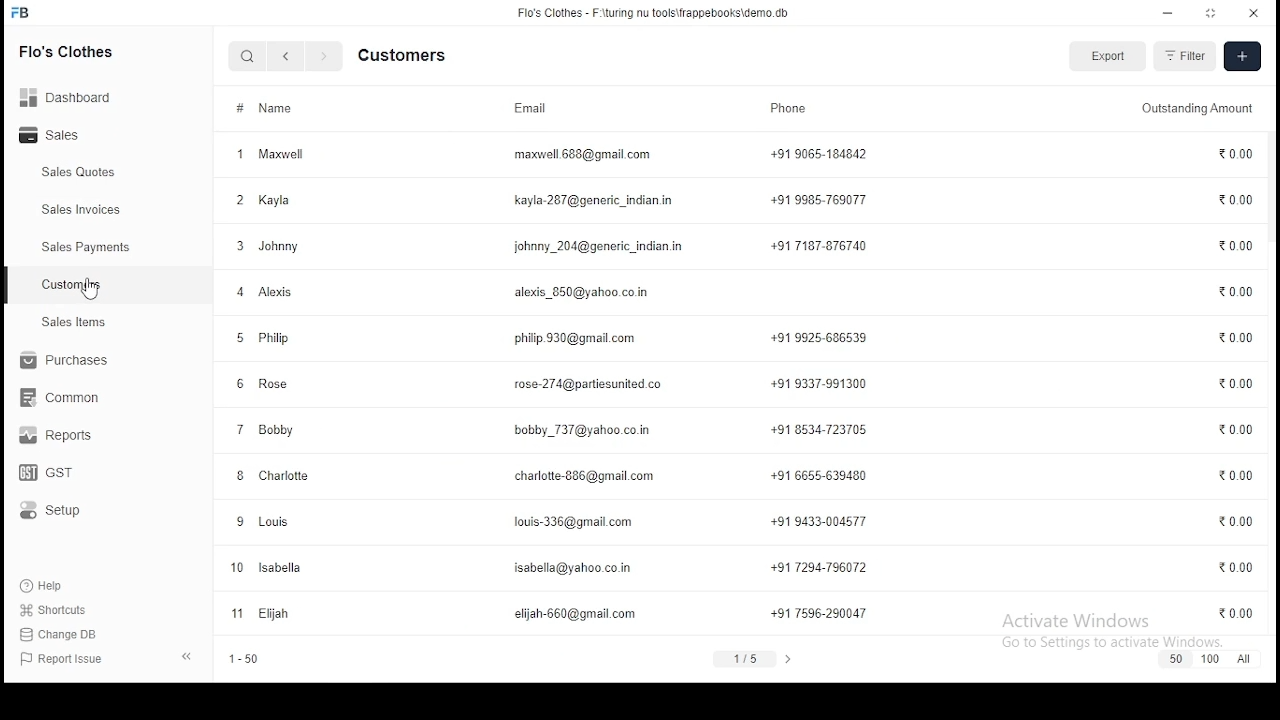 Image resolution: width=1280 pixels, height=720 pixels. What do you see at coordinates (245, 659) in the screenshot?
I see `1-50` at bounding box center [245, 659].